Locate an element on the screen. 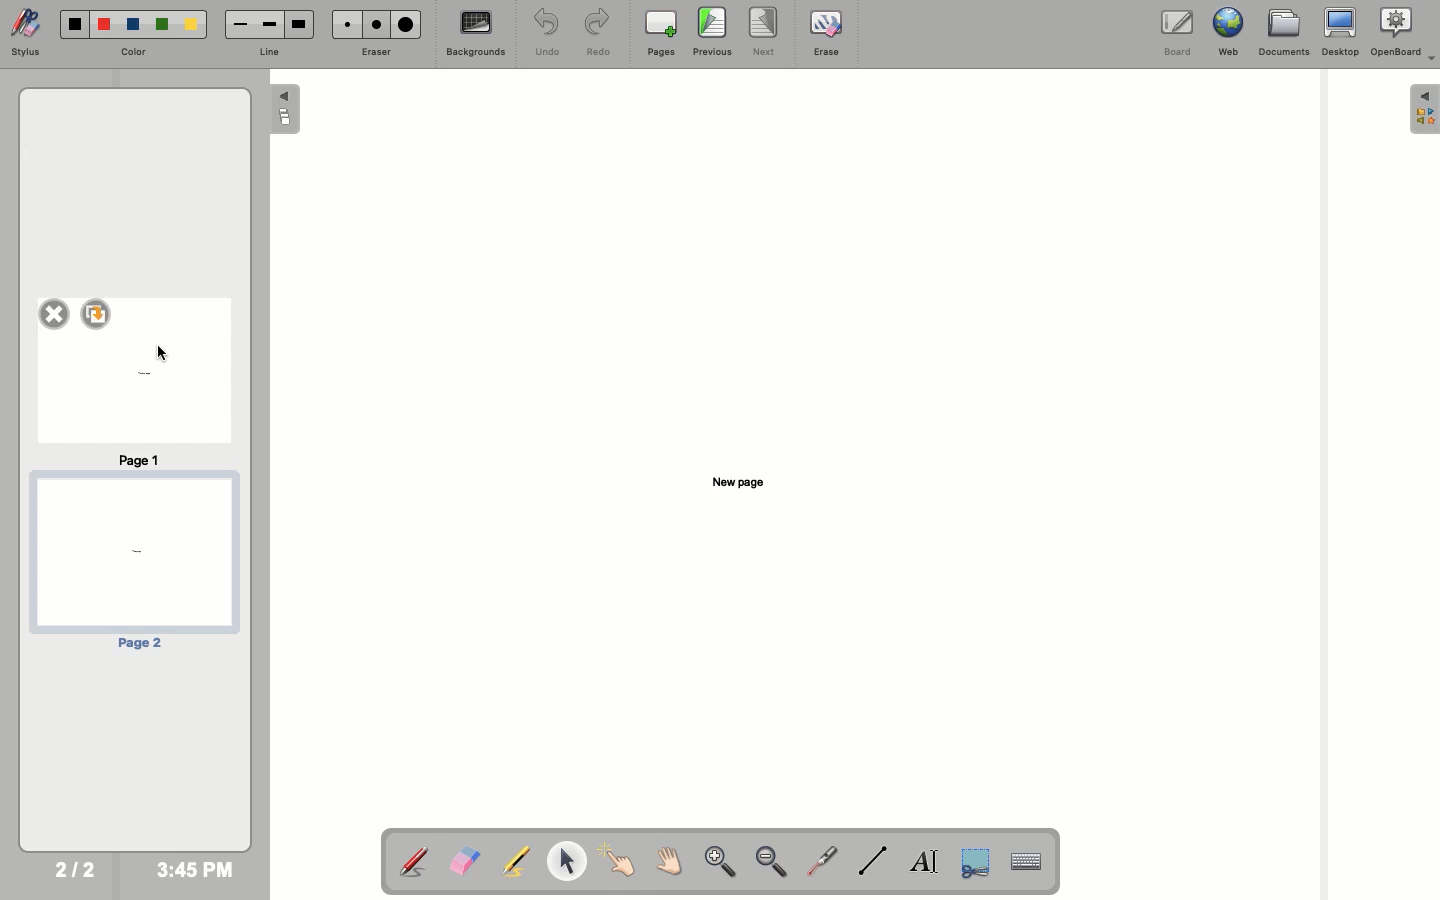 Image resolution: width=1440 pixels, height=900 pixels. Medium line is located at coordinates (269, 24).